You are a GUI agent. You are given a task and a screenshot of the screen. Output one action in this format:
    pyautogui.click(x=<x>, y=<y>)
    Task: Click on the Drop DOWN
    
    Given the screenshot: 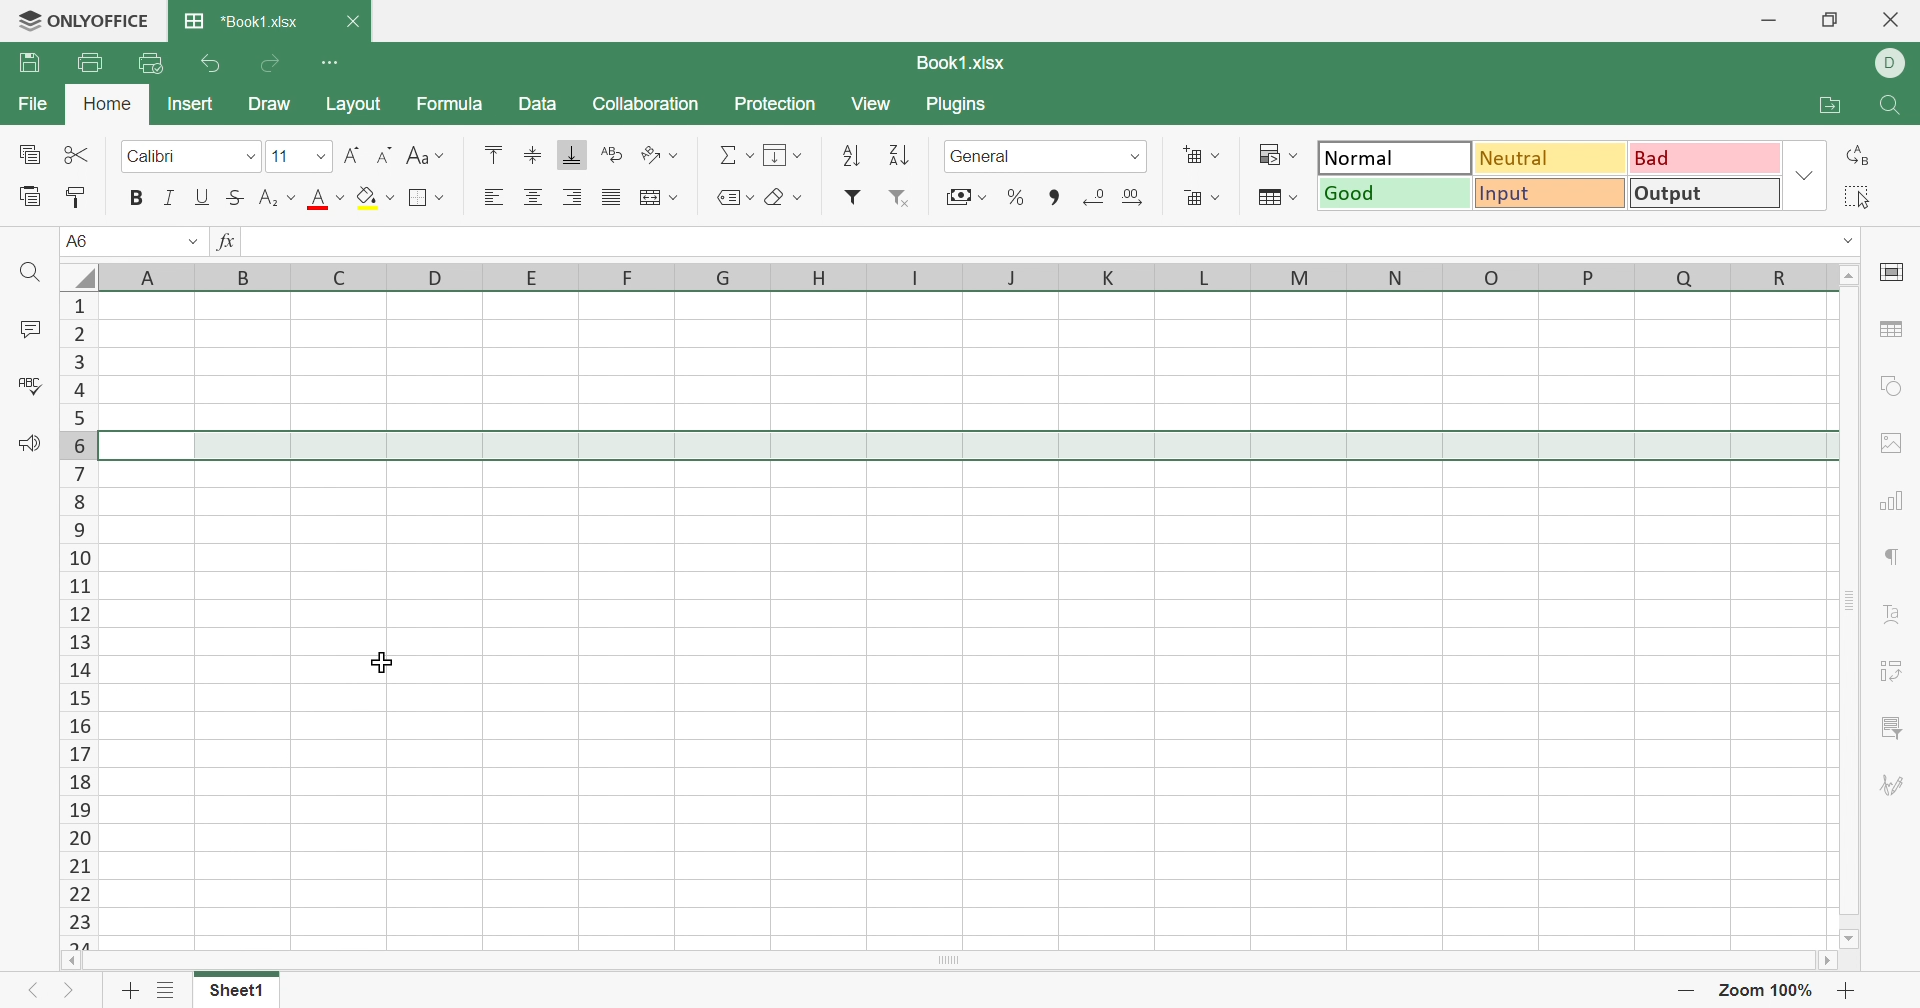 What is the action you would take?
    pyautogui.click(x=1133, y=160)
    